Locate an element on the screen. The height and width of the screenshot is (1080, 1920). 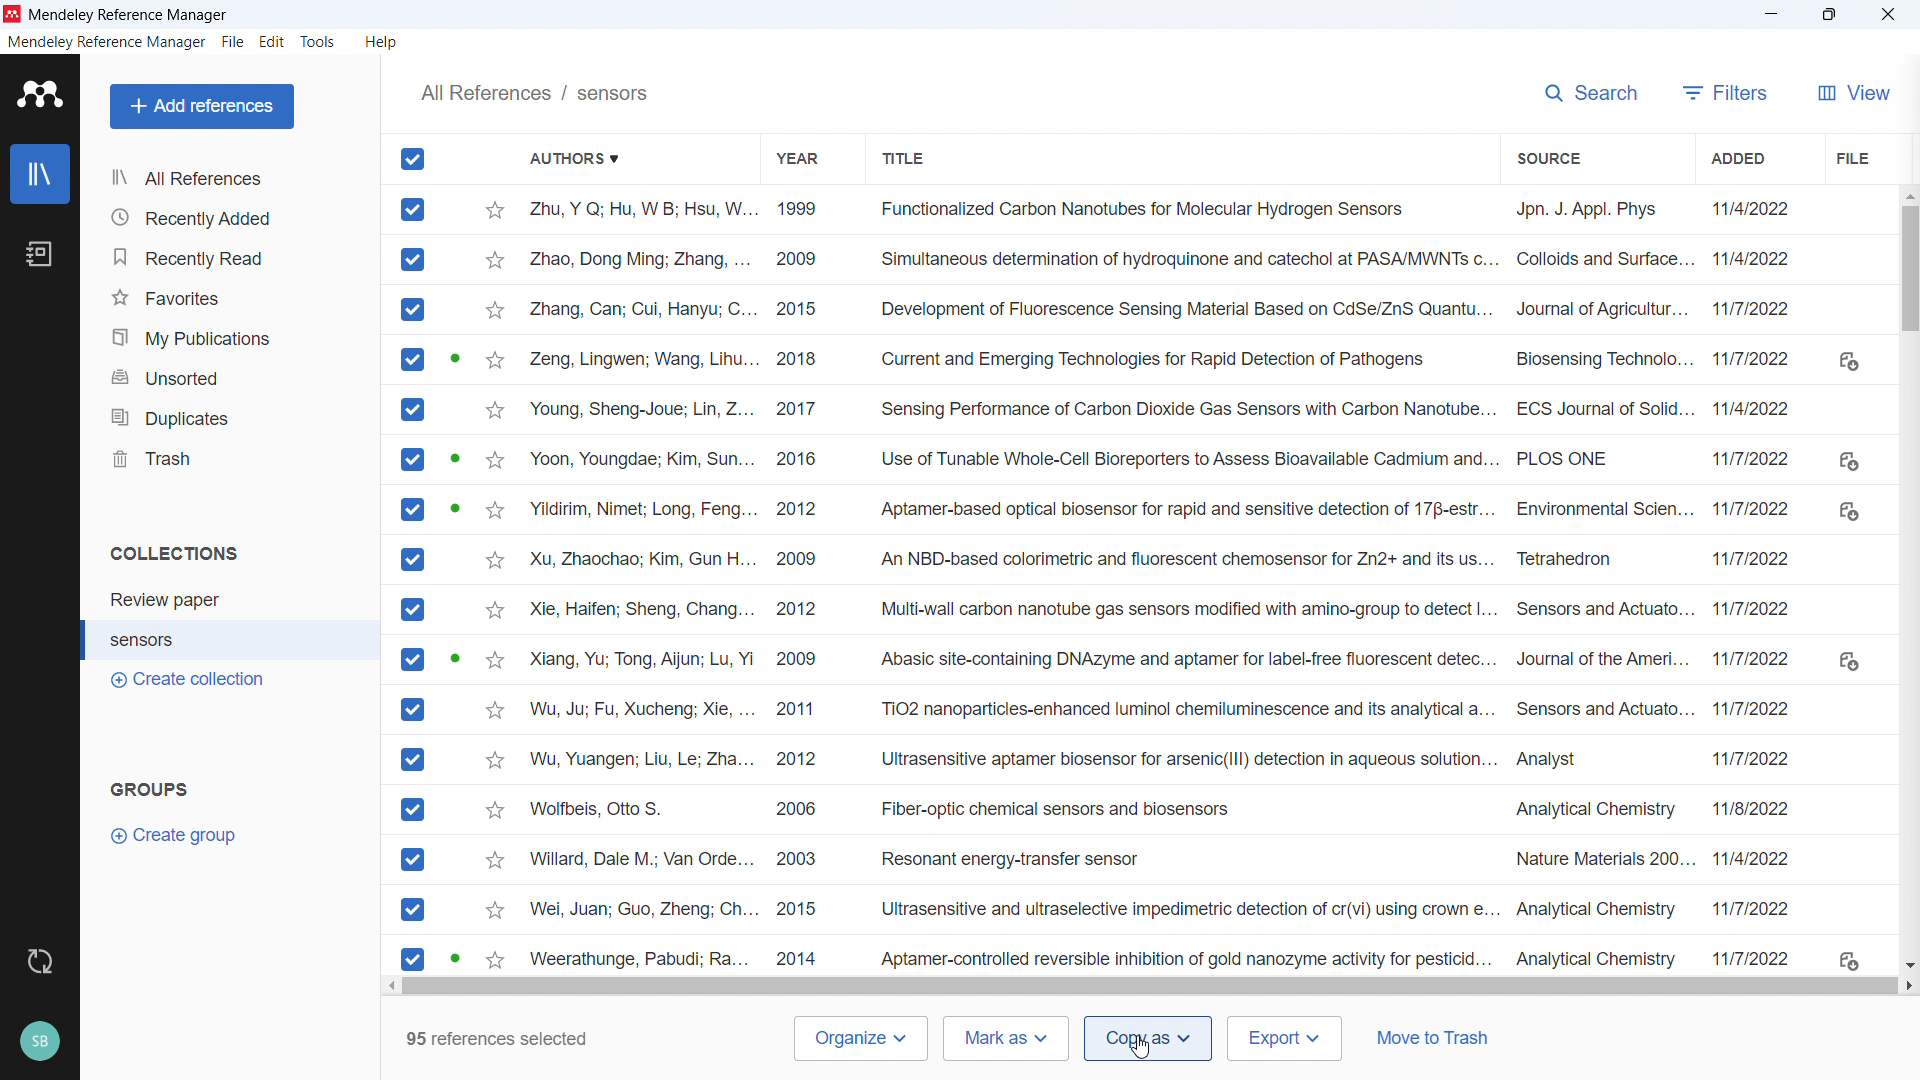
Move to trash  is located at coordinates (1439, 1037).